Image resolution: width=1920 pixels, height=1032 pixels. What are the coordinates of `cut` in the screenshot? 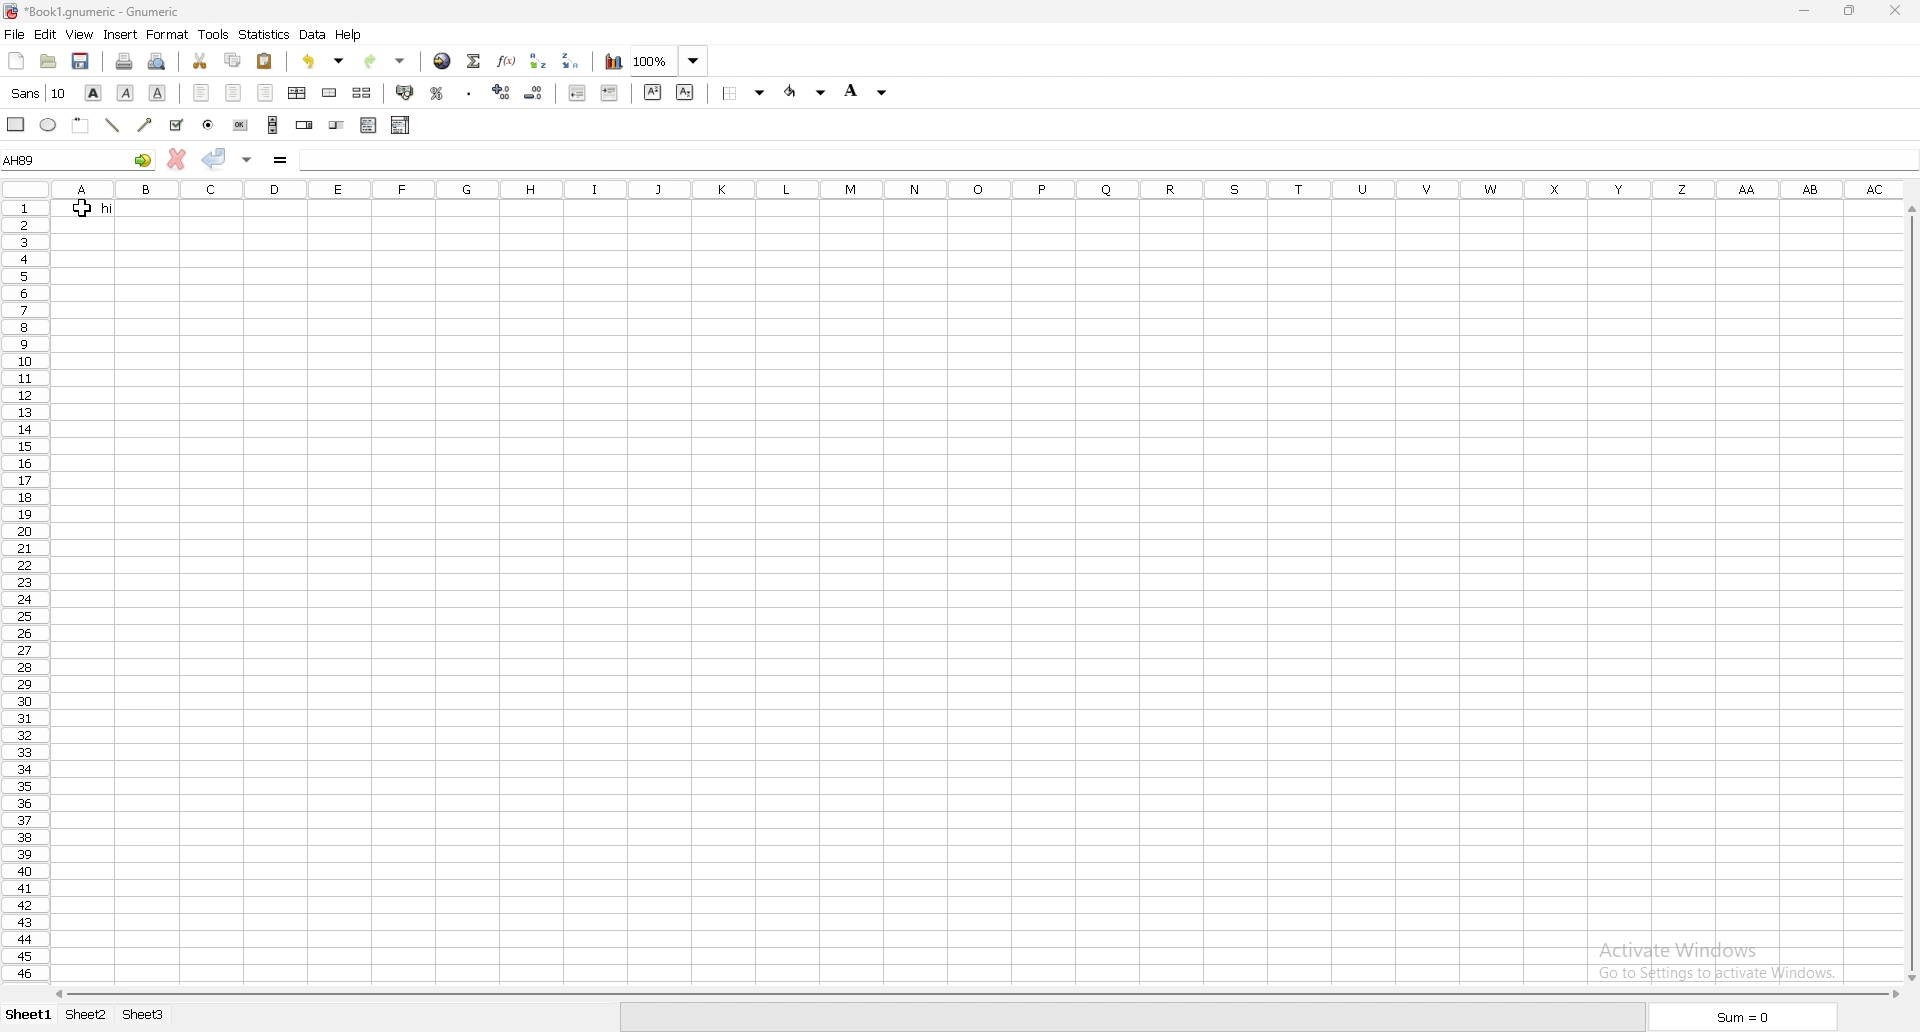 It's located at (201, 62).